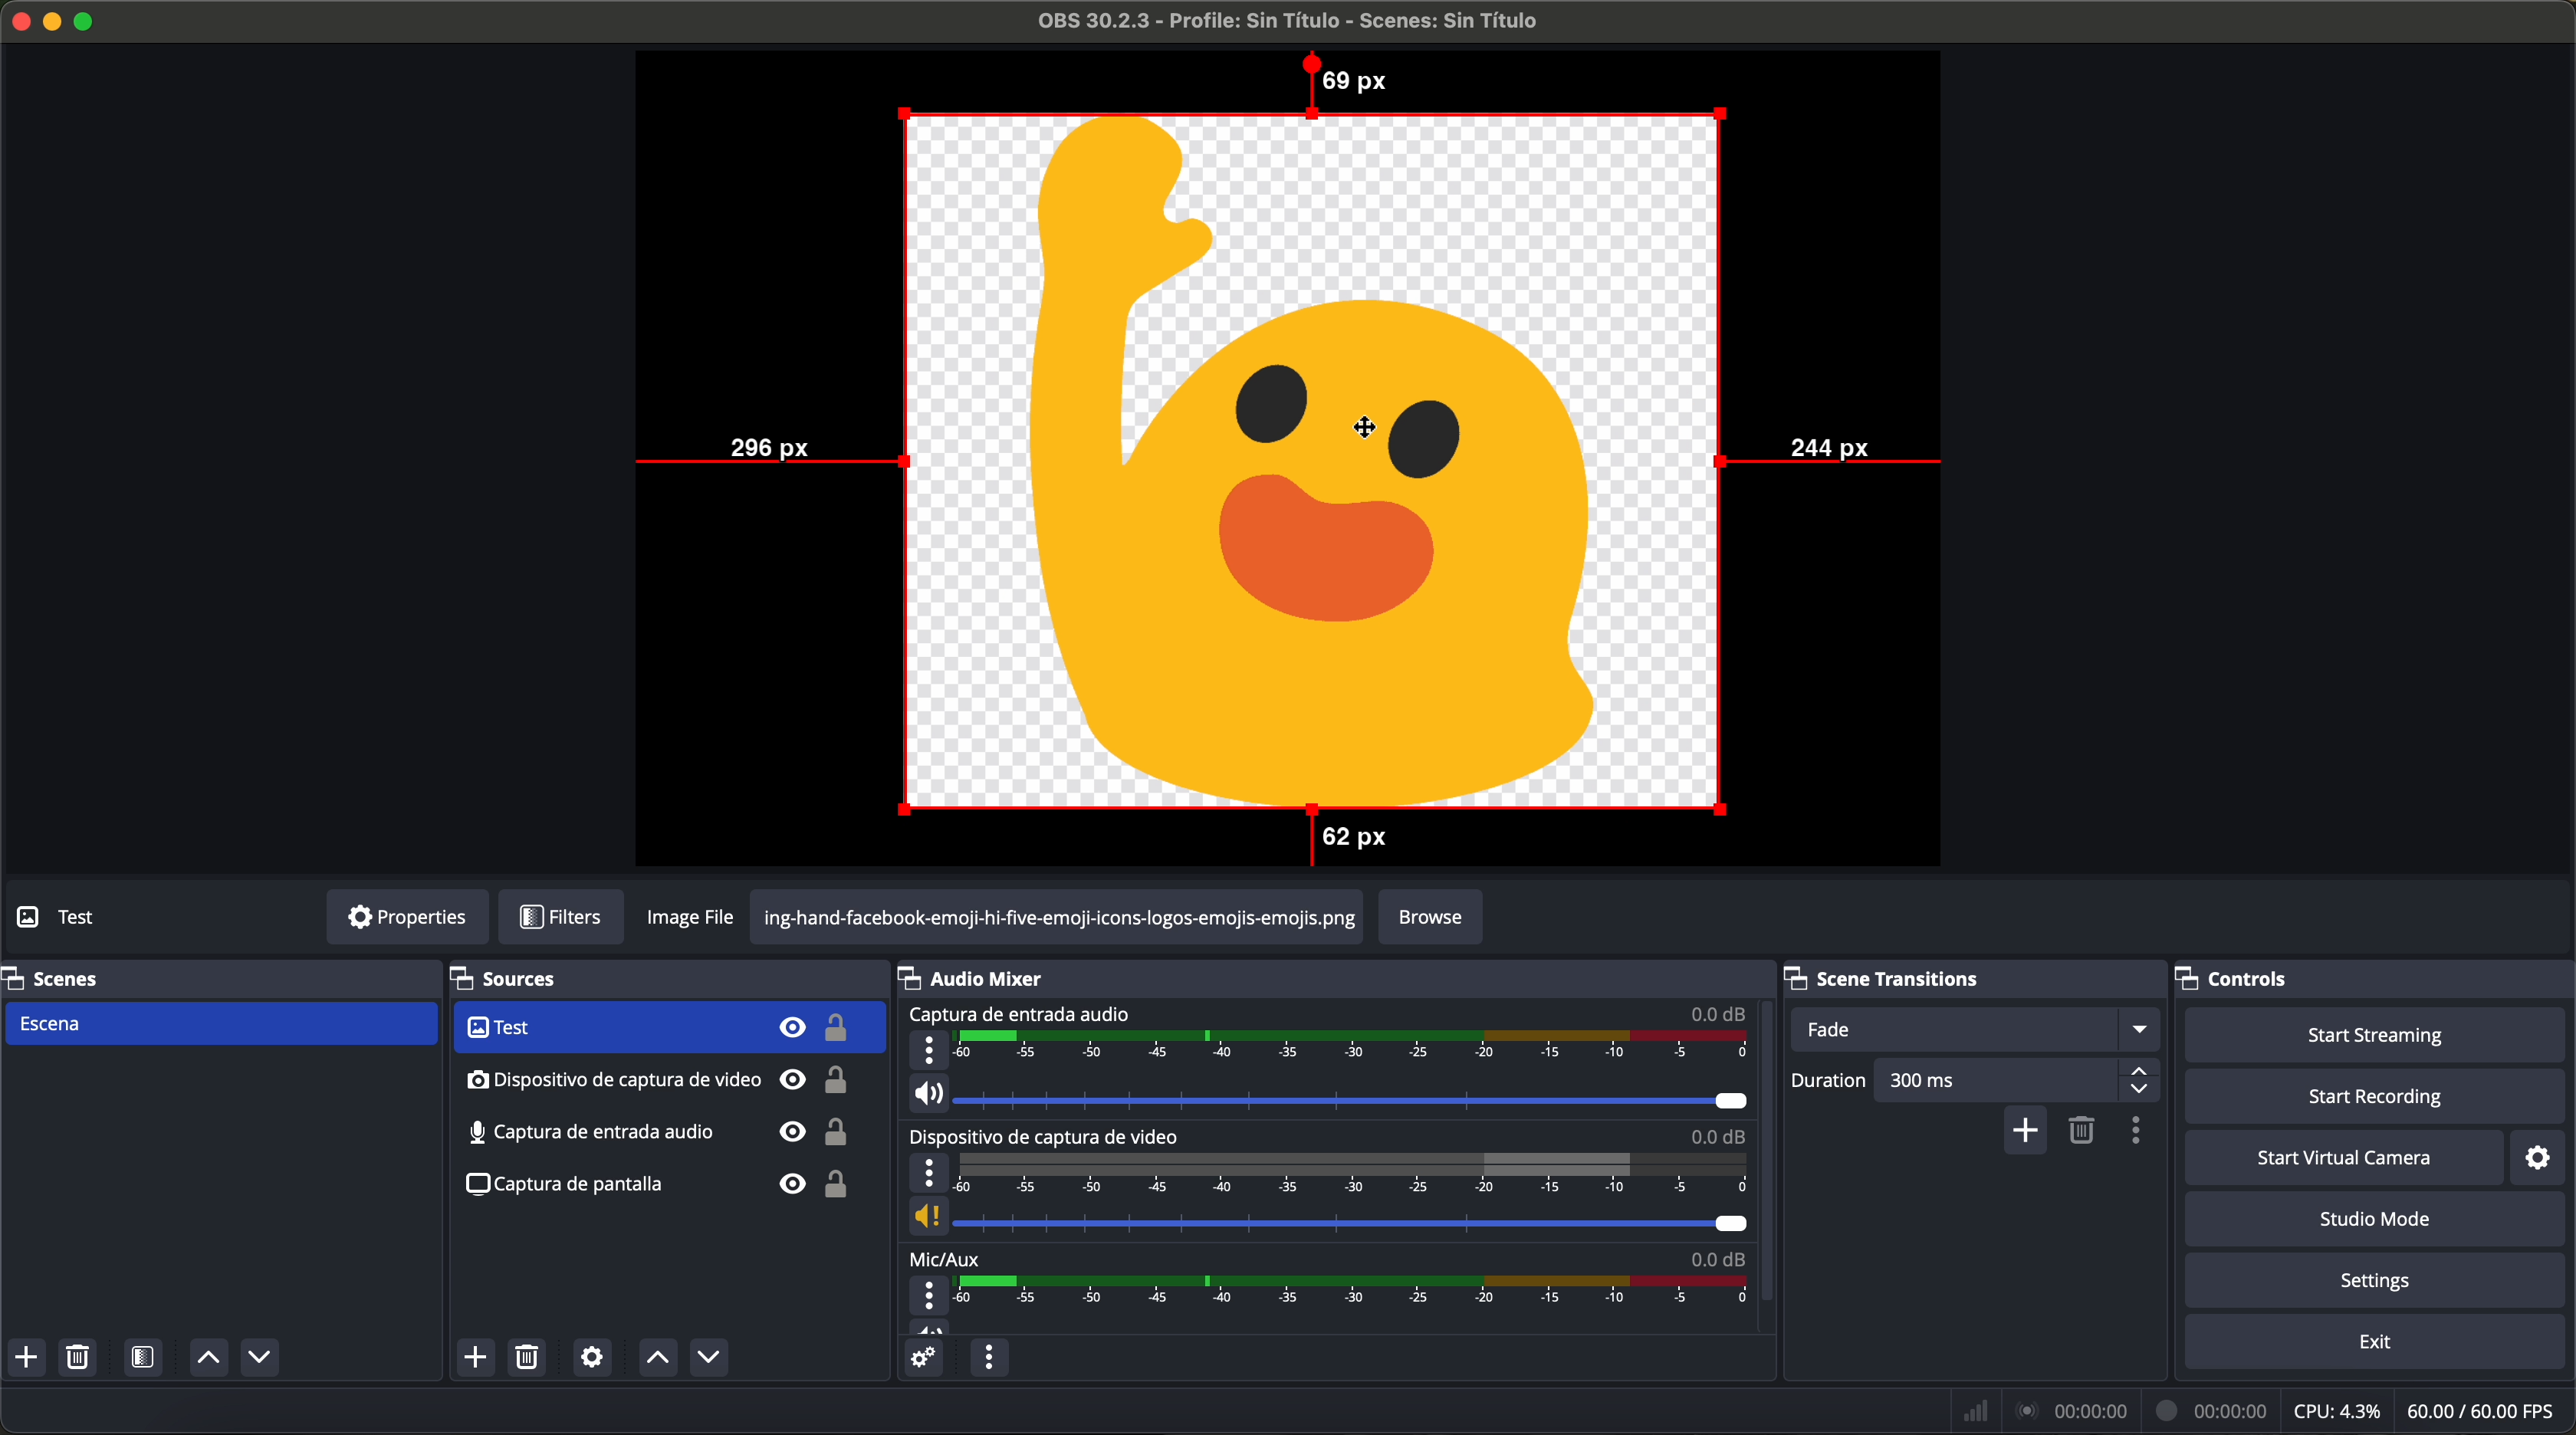 This screenshot has width=2576, height=1435. Describe the element at coordinates (1906, 976) in the screenshot. I see `scene transitions` at that location.